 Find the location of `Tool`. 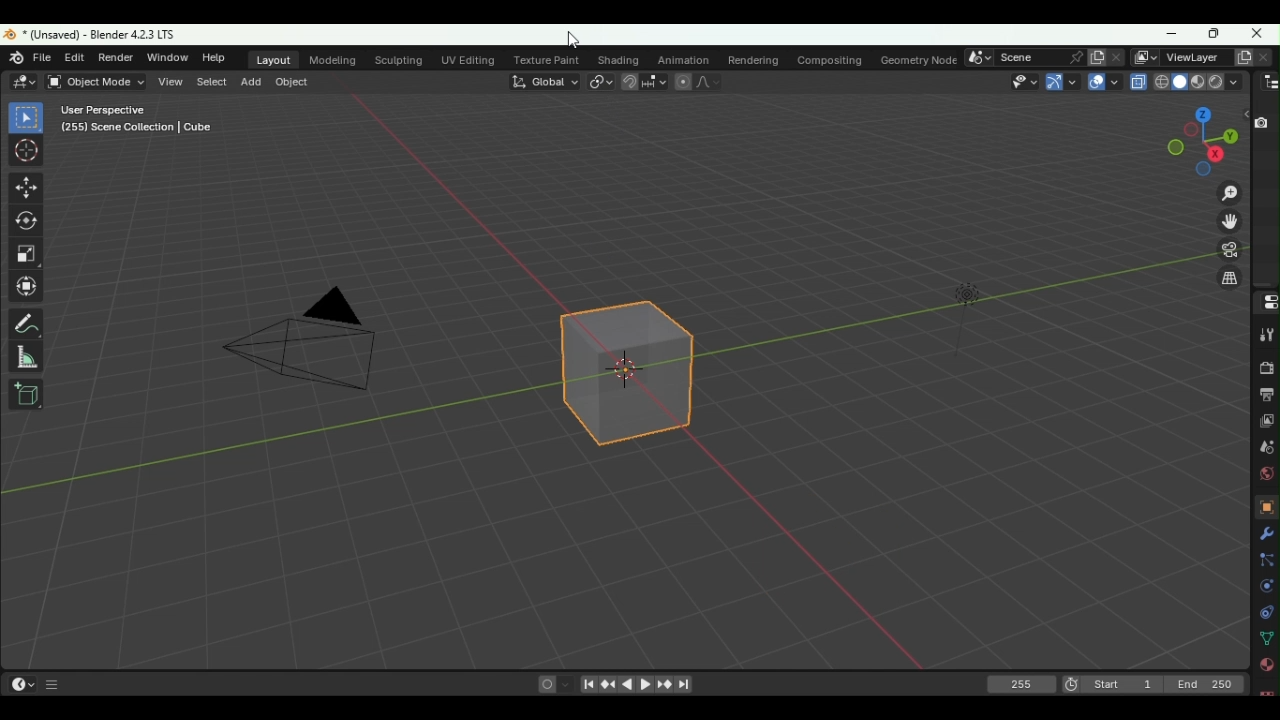

Tool is located at coordinates (1262, 335).